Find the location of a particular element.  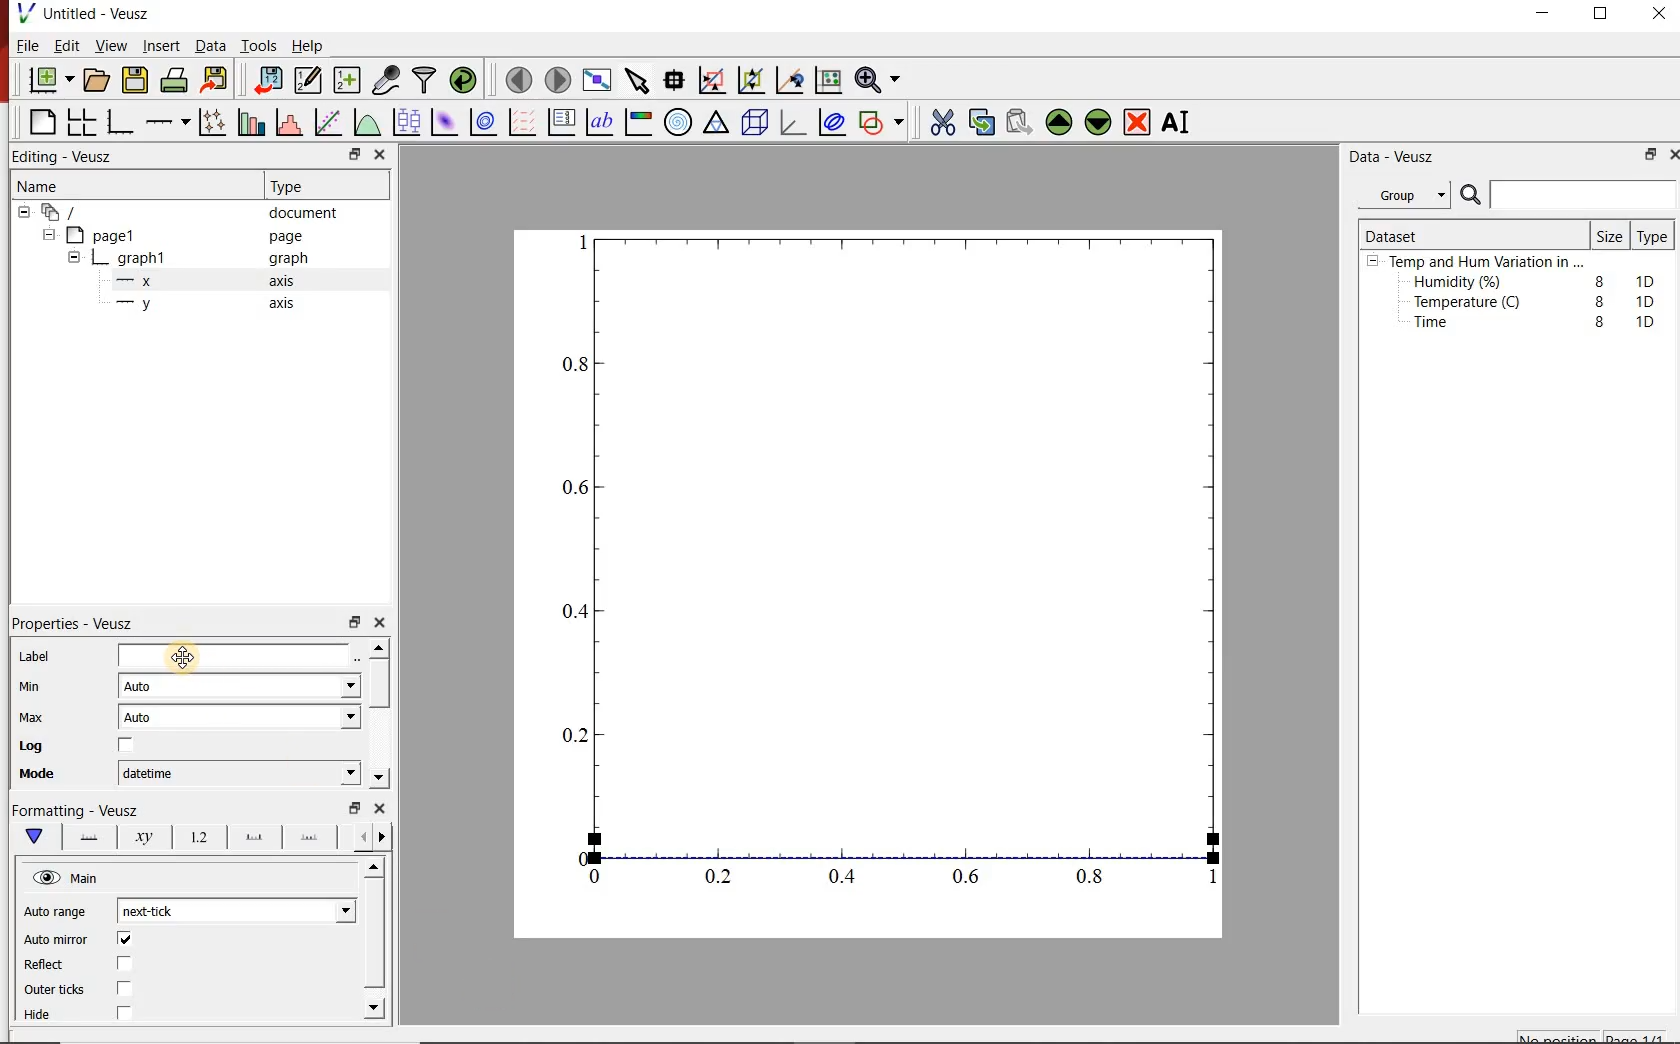

Hide is located at coordinates (104, 1013).